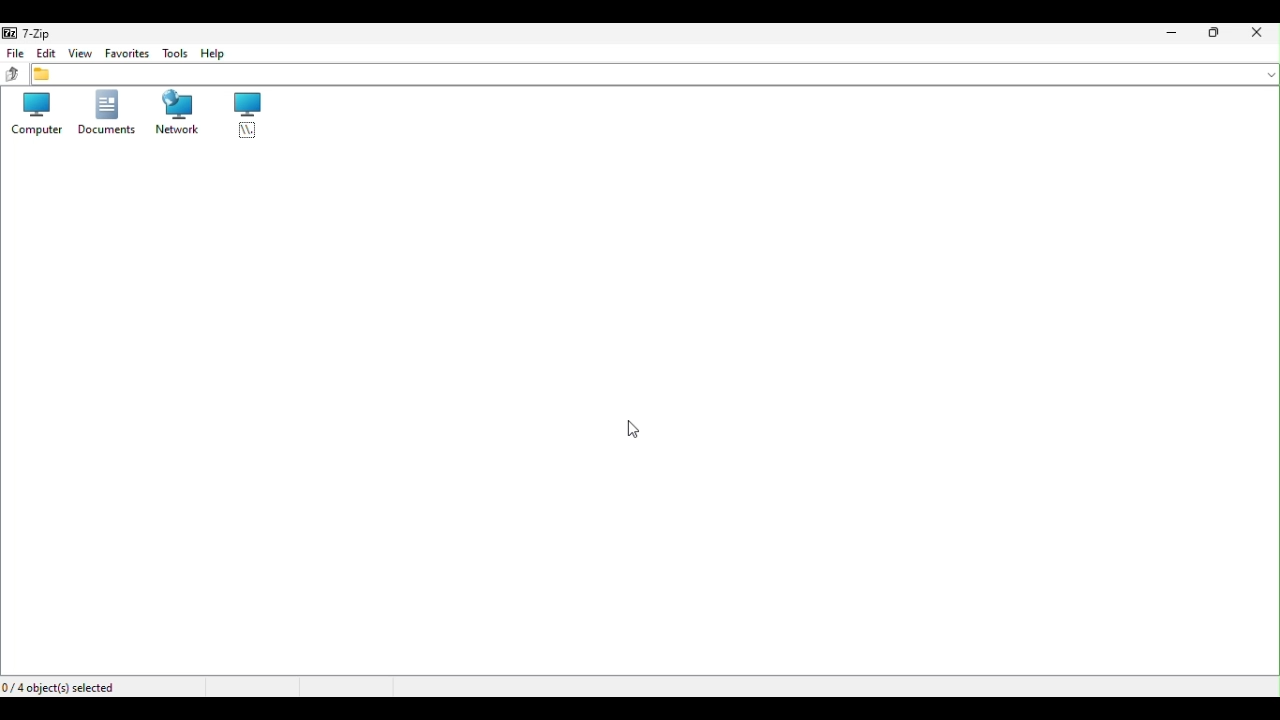 The image size is (1280, 720). Describe the element at coordinates (171, 53) in the screenshot. I see `Tools` at that location.